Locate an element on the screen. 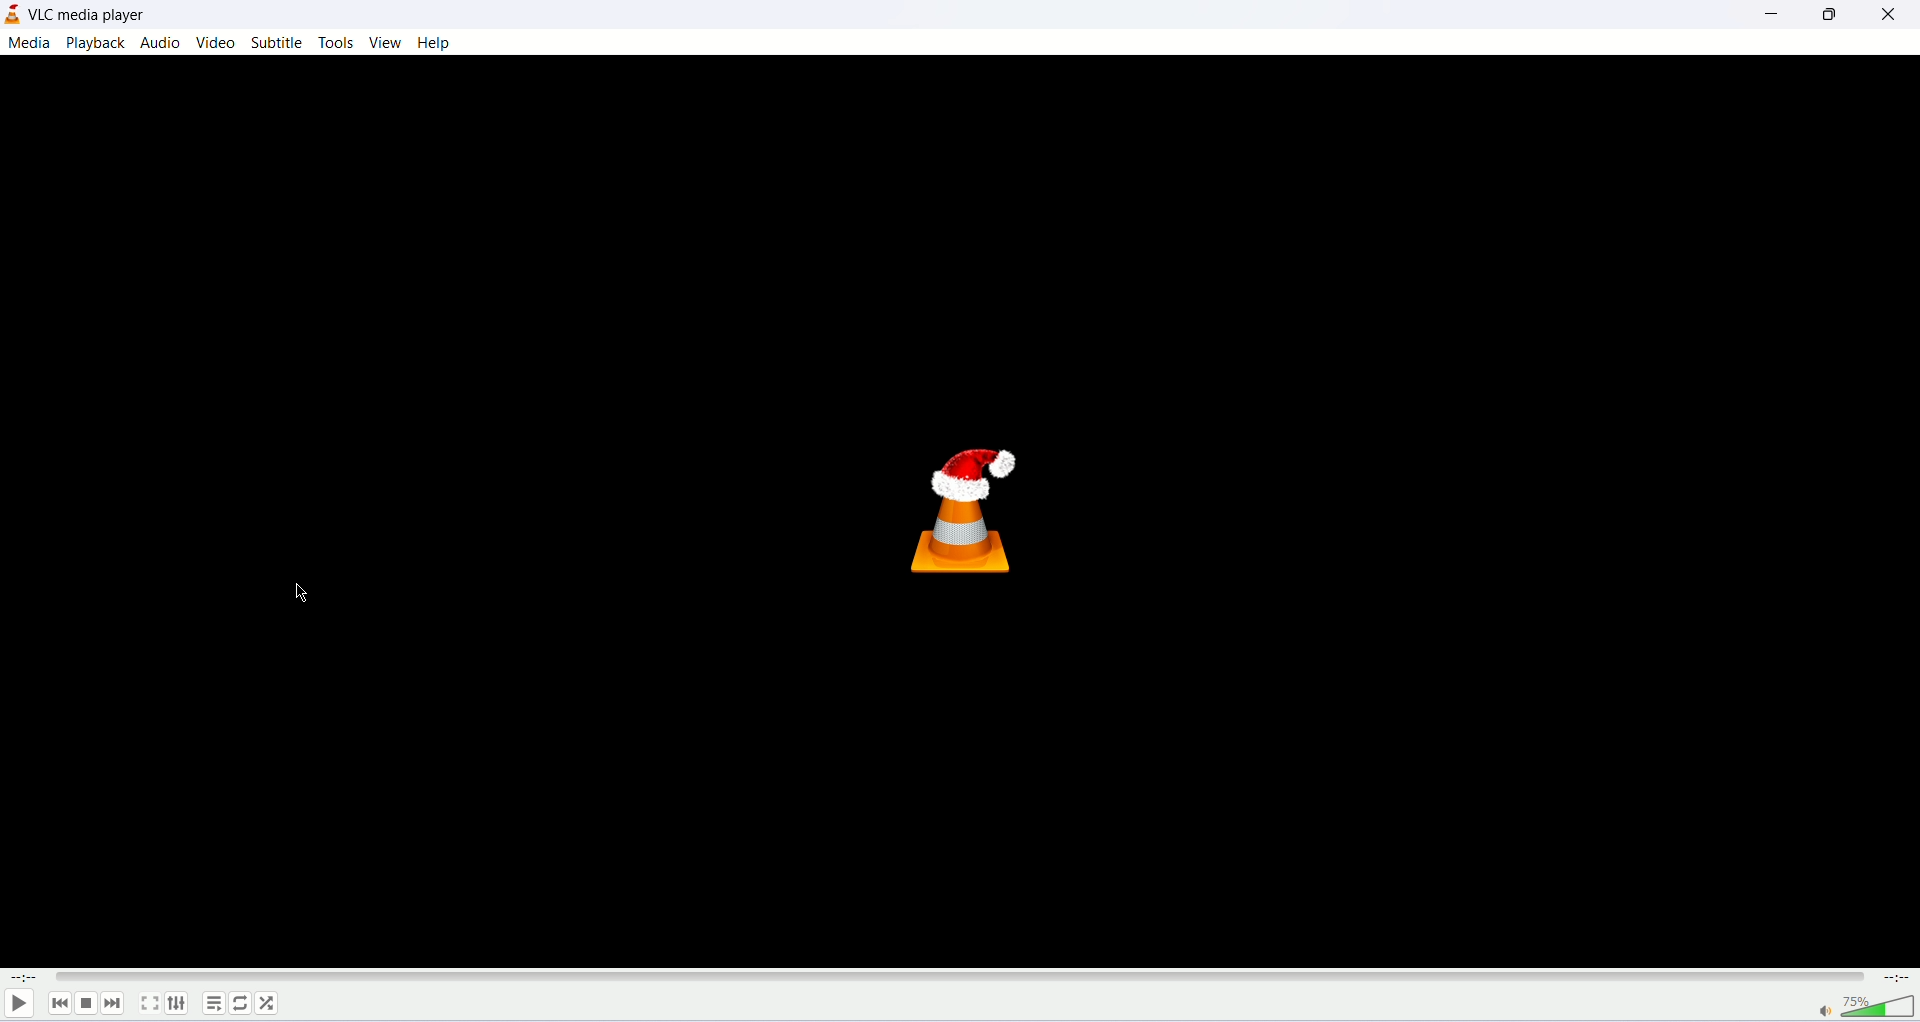 The image size is (1920, 1022). media is located at coordinates (30, 43).